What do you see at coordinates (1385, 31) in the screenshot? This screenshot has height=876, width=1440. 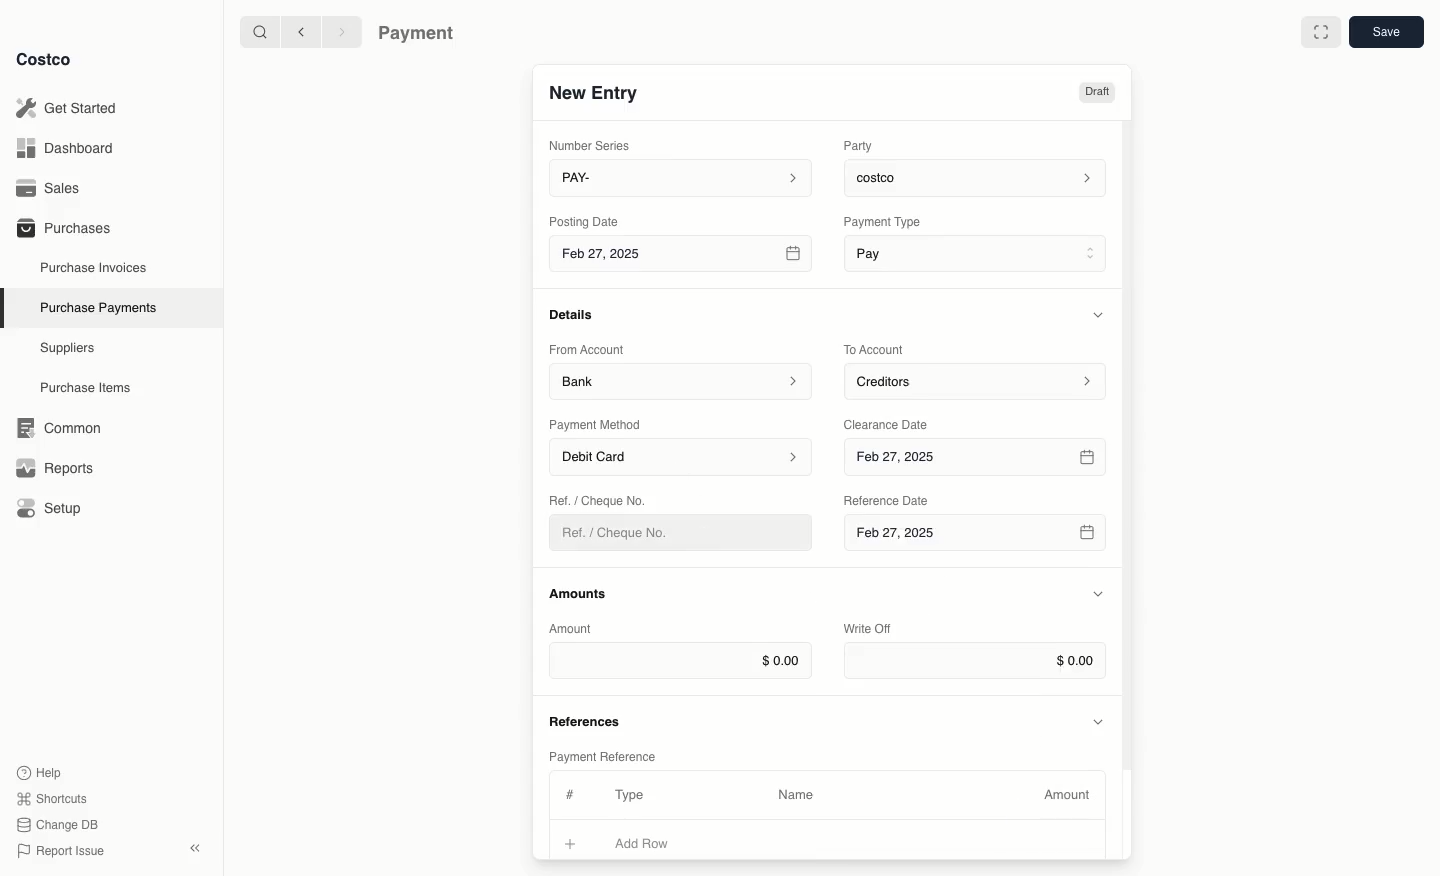 I see `Save` at bounding box center [1385, 31].